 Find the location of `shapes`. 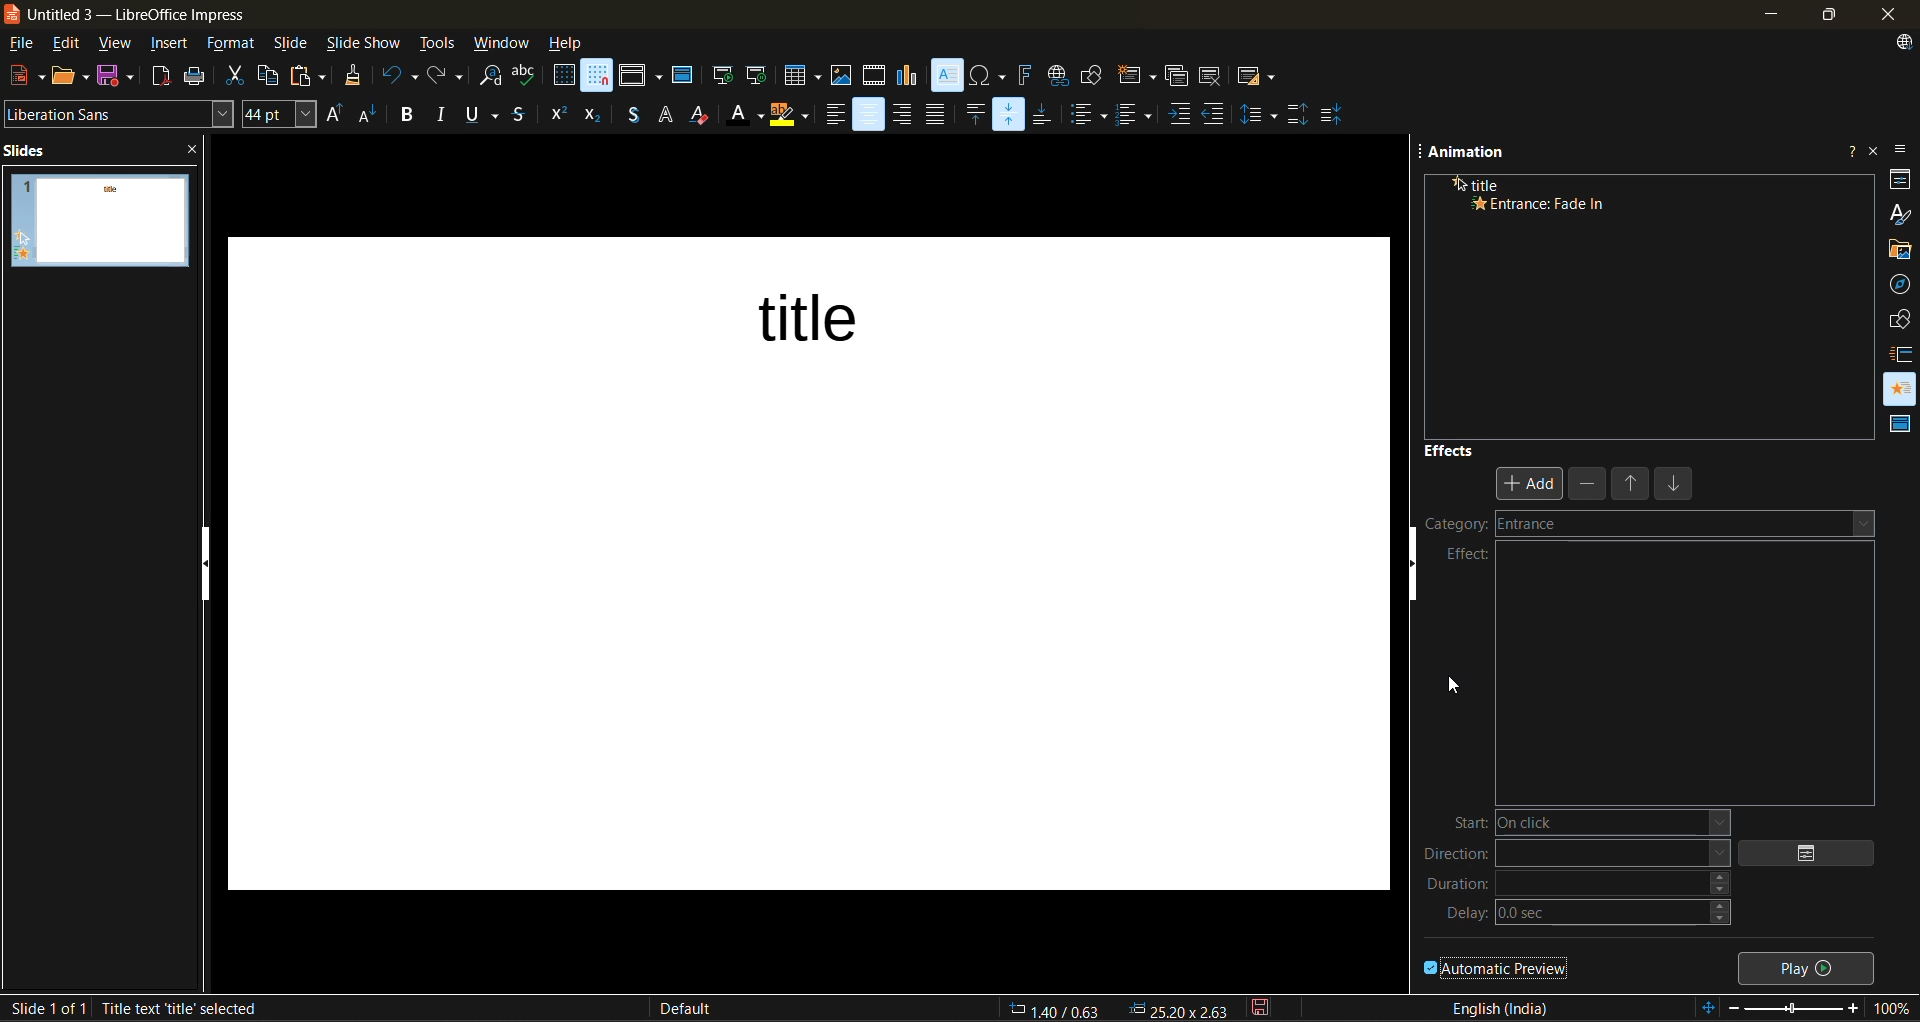

shapes is located at coordinates (1902, 319).